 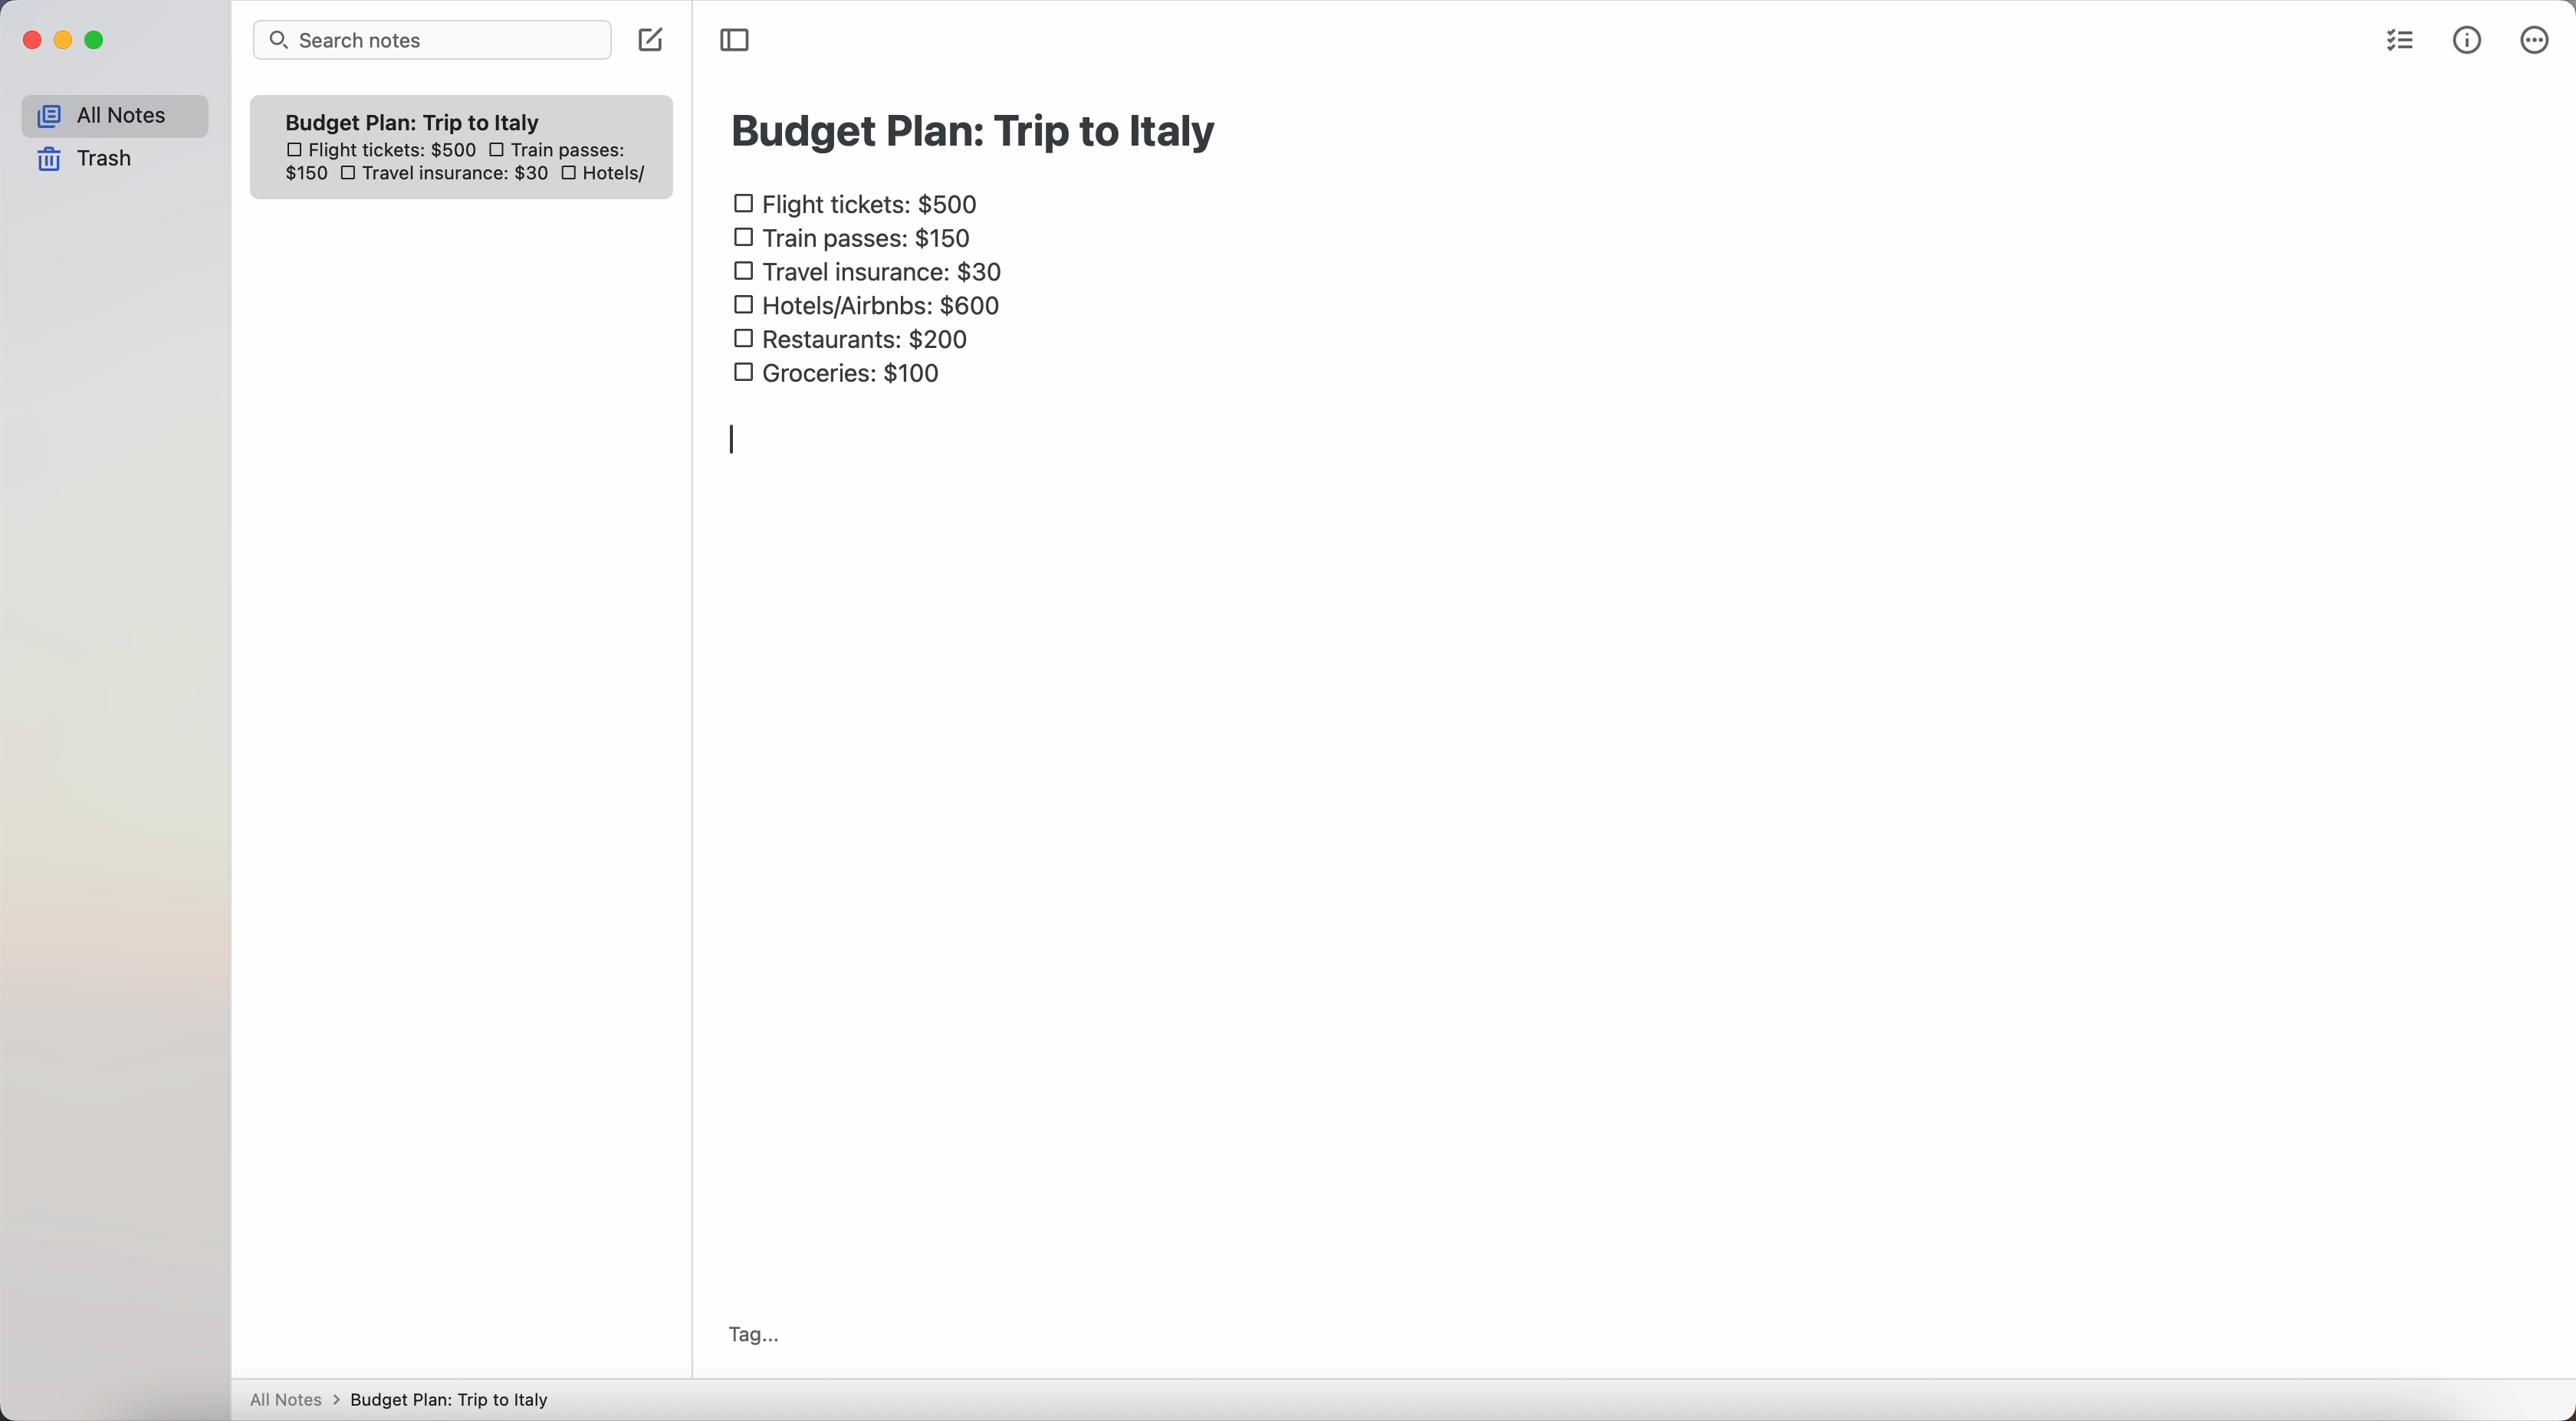 I want to click on checkbox, so click(x=350, y=177).